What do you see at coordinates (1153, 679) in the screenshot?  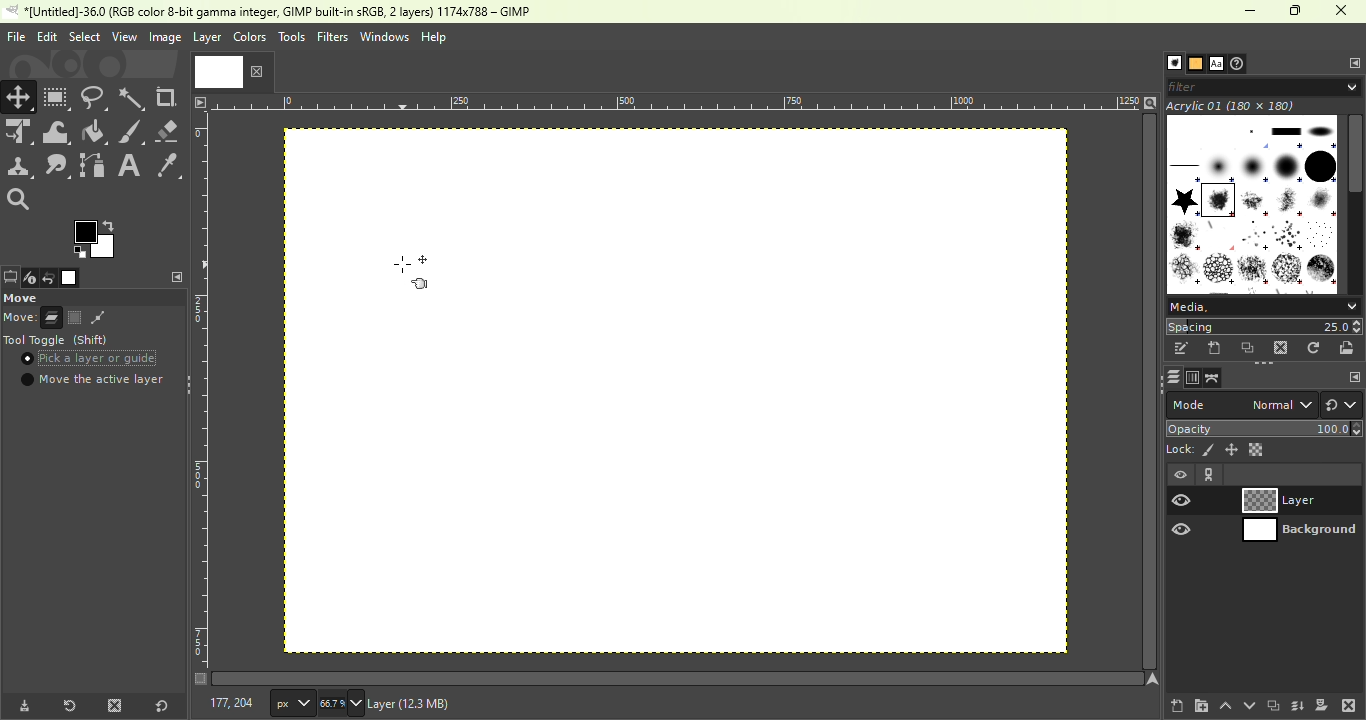 I see `Navigate` at bounding box center [1153, 679].